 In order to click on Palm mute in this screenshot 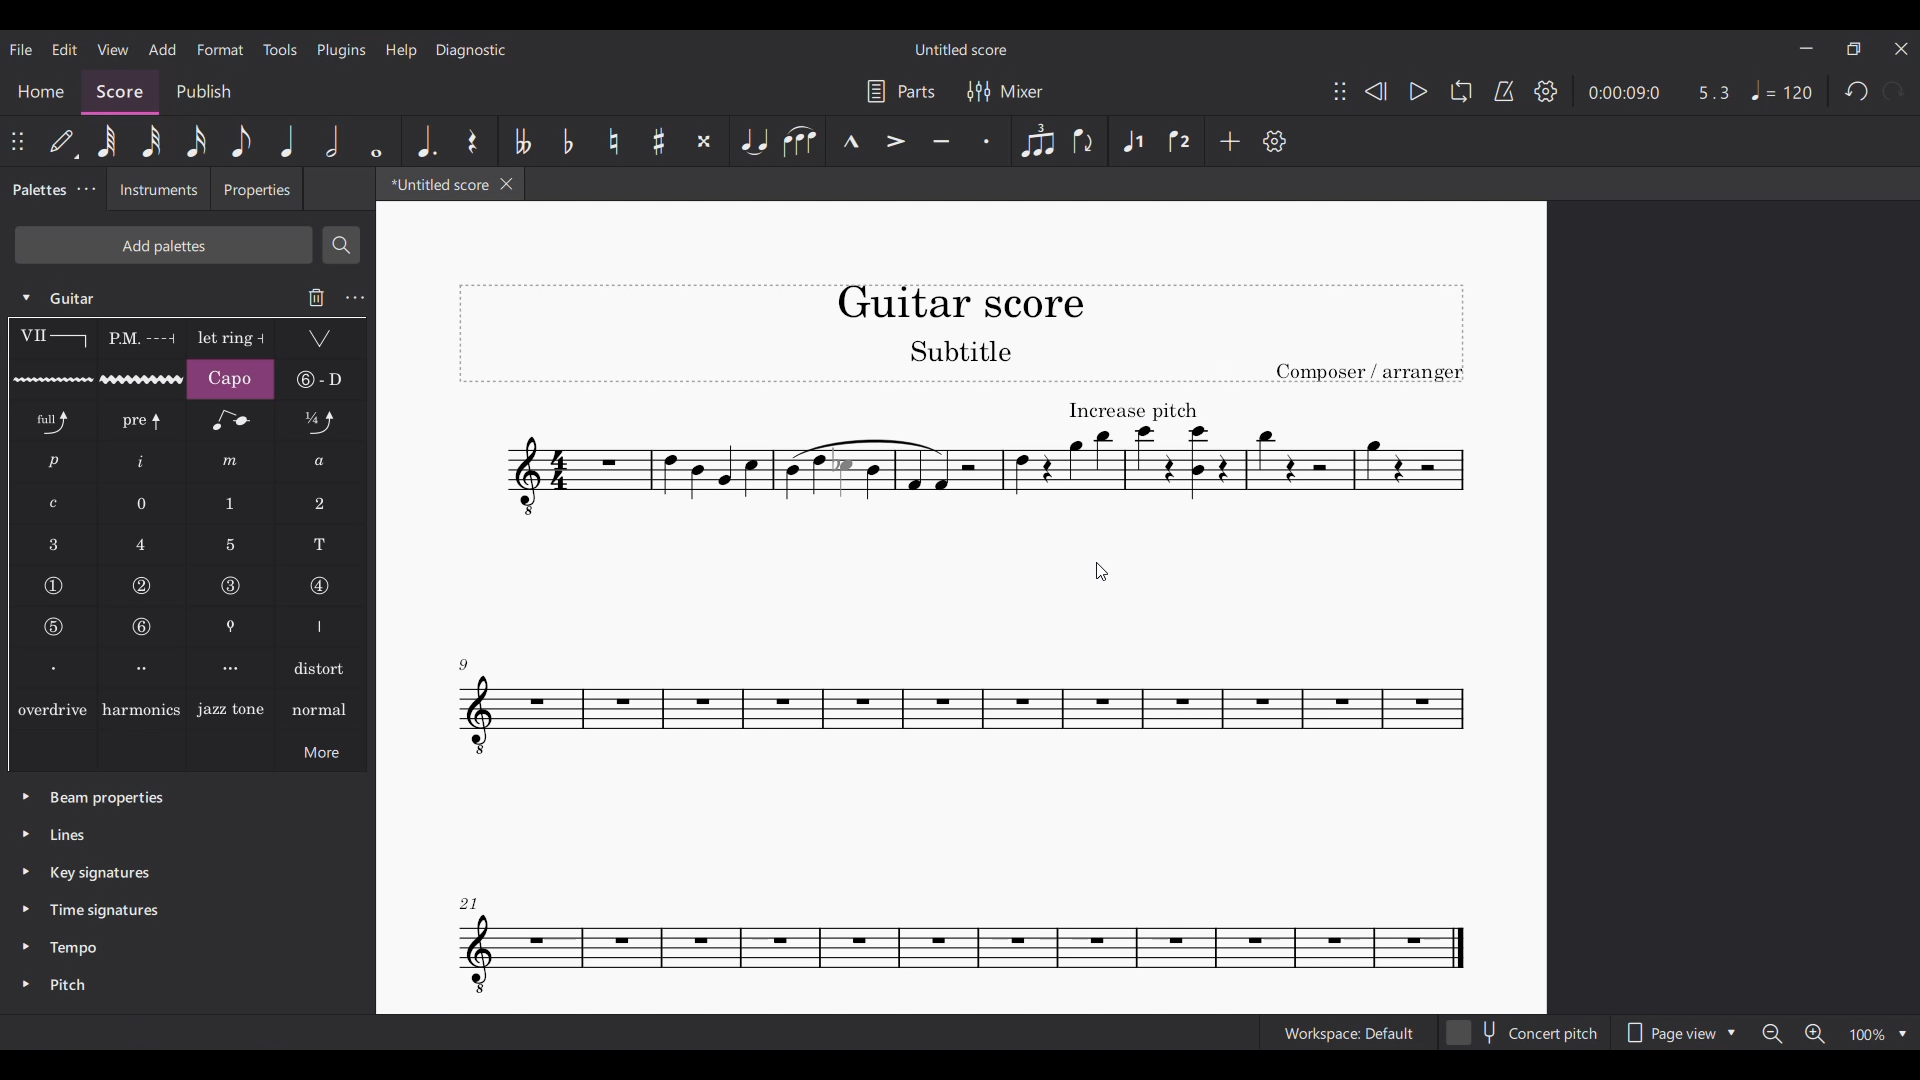, I will do `click(140, 339)`.